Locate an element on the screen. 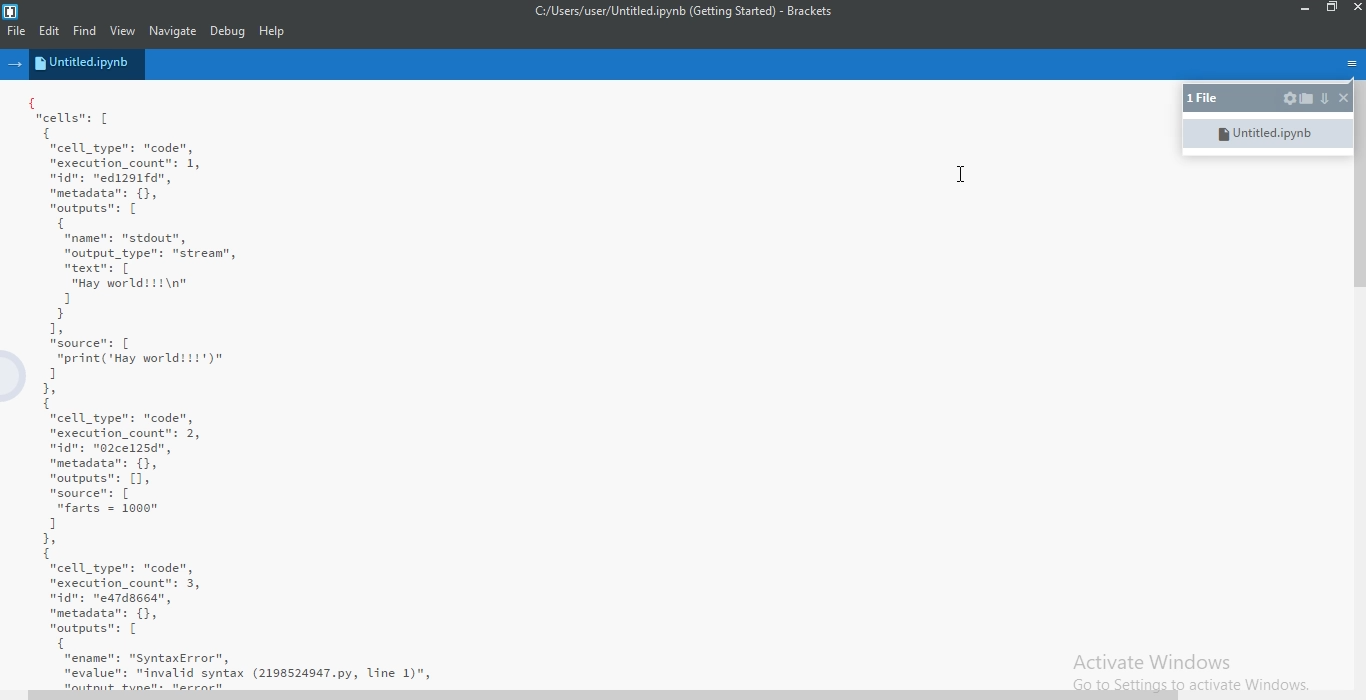  Navigate is located at coordinates (172, 32).